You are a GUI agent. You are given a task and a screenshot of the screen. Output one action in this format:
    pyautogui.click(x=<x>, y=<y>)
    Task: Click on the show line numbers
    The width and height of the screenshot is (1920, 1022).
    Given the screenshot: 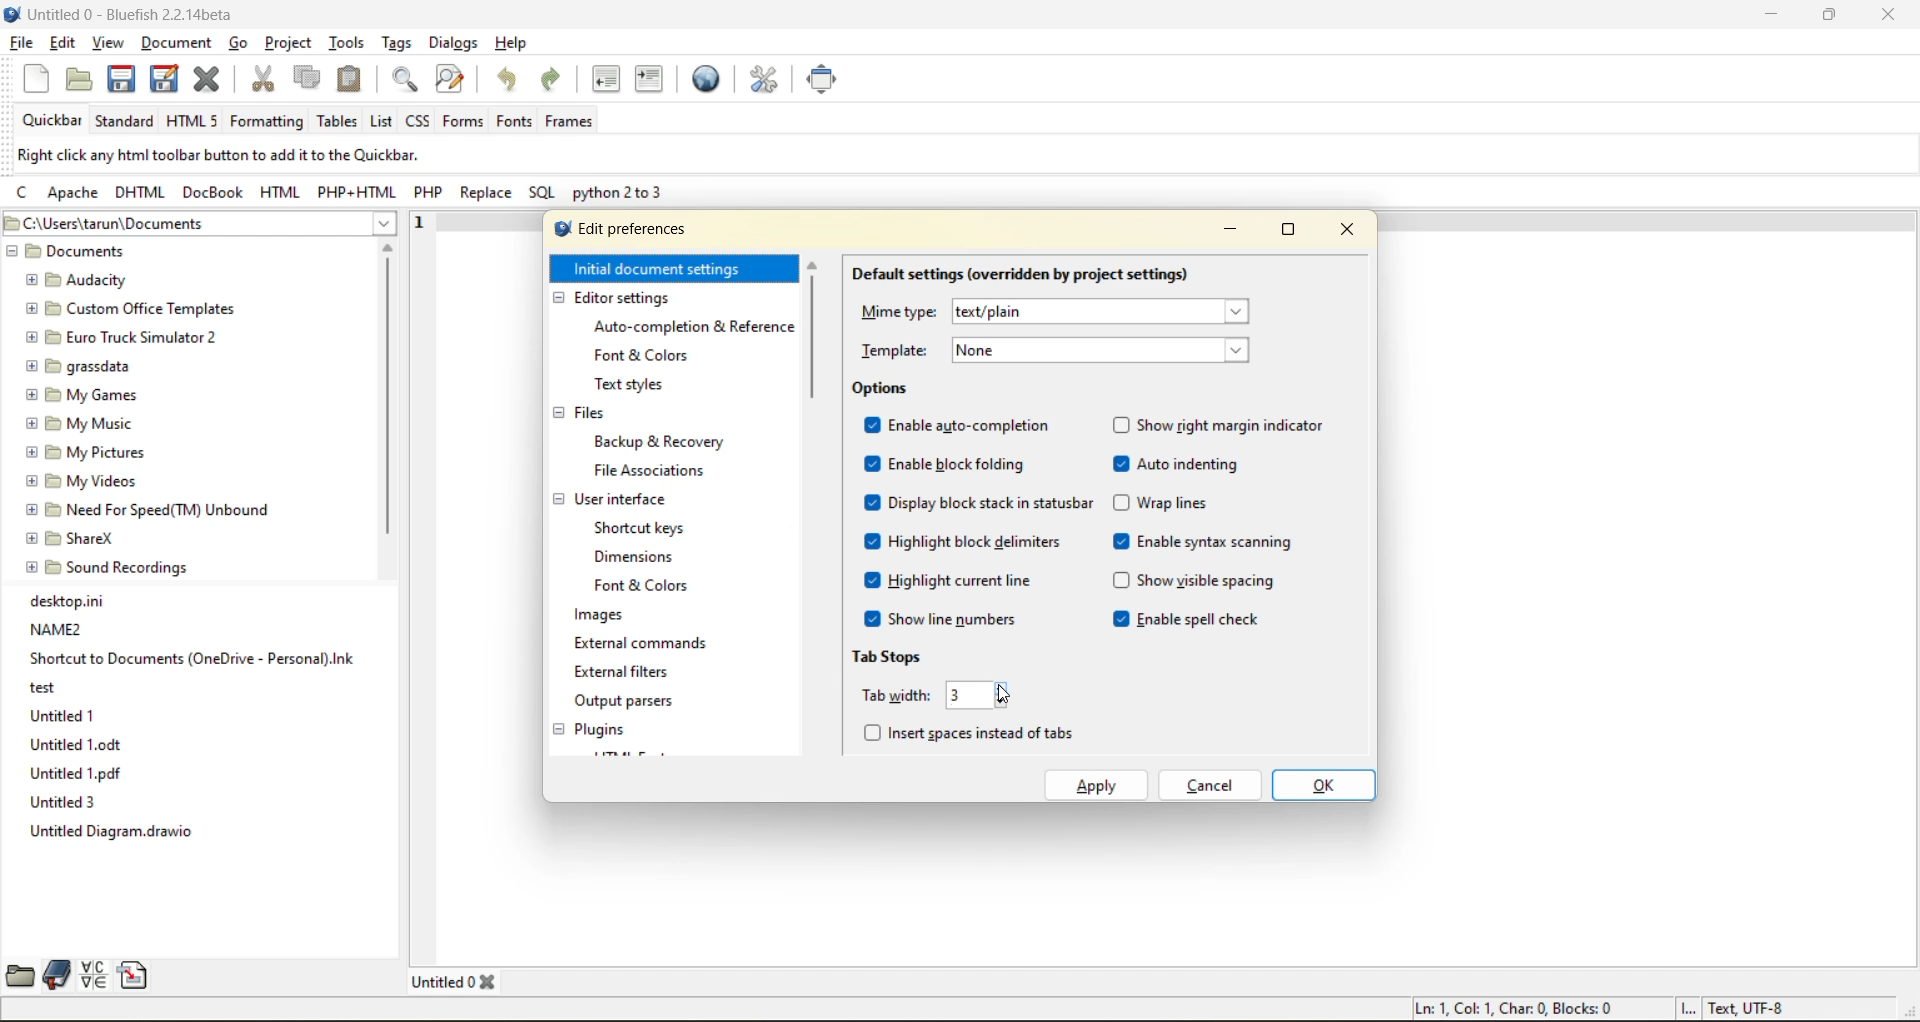 What is the action you would take?
    pyautogui.click(x=943, y=619)
    